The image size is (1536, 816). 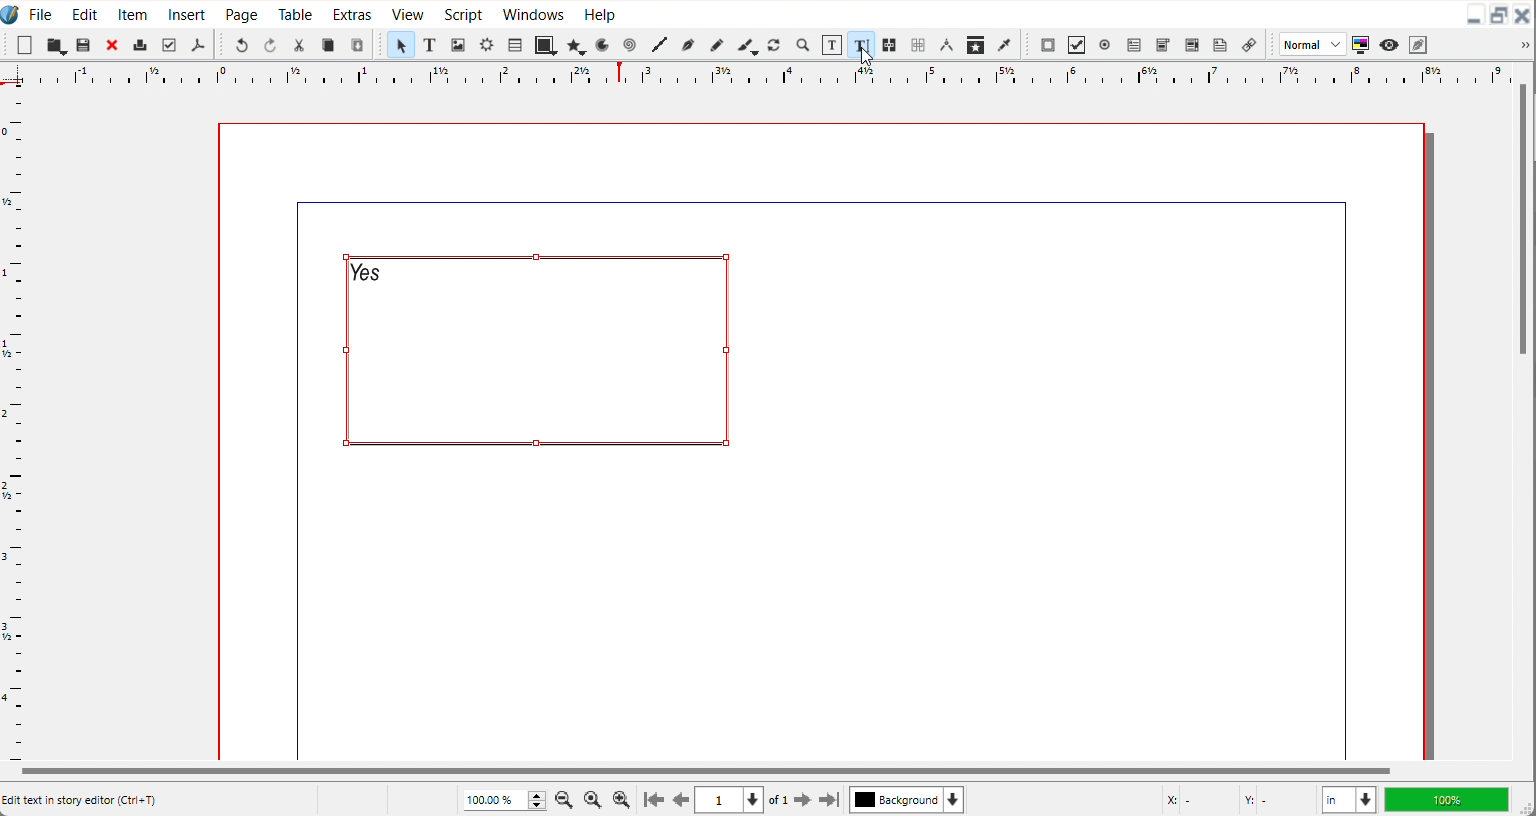 What do you see at coordinates (562, 352) in the screenshot?
I see `Text Frame` at bounding box center [562, 352].